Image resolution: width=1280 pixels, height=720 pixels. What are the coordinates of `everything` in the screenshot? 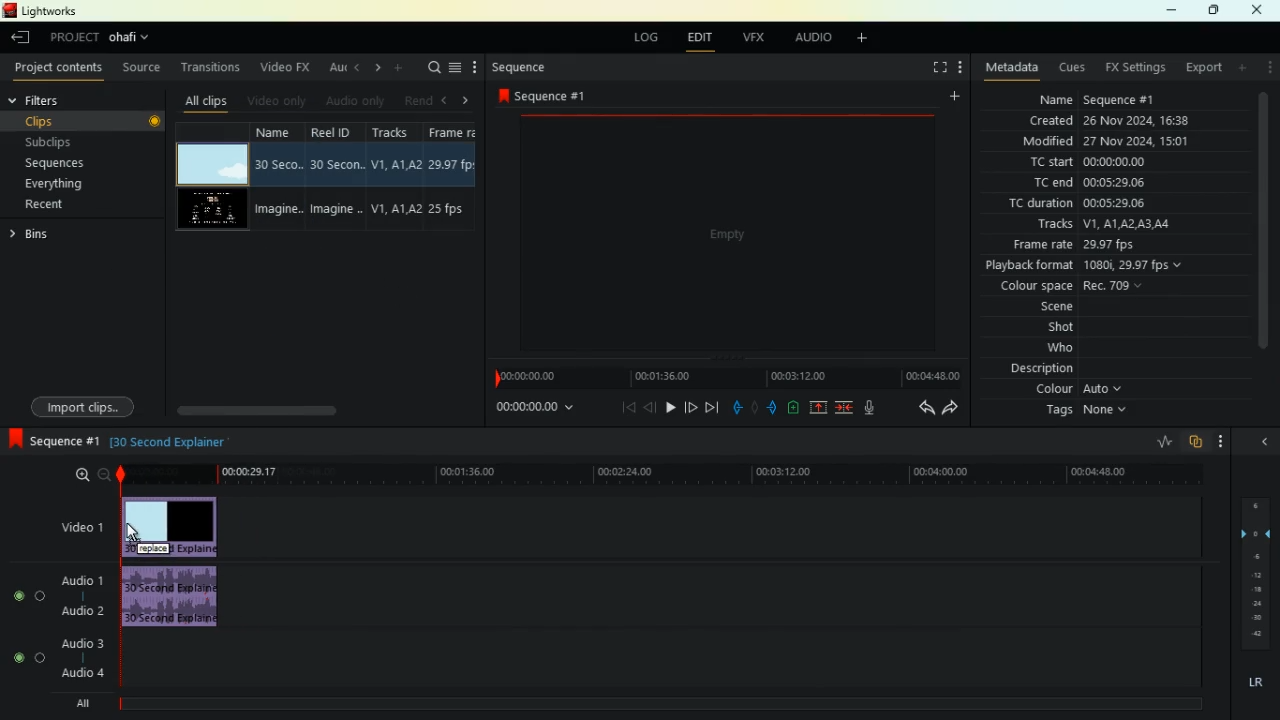 It's located at (54, 184).